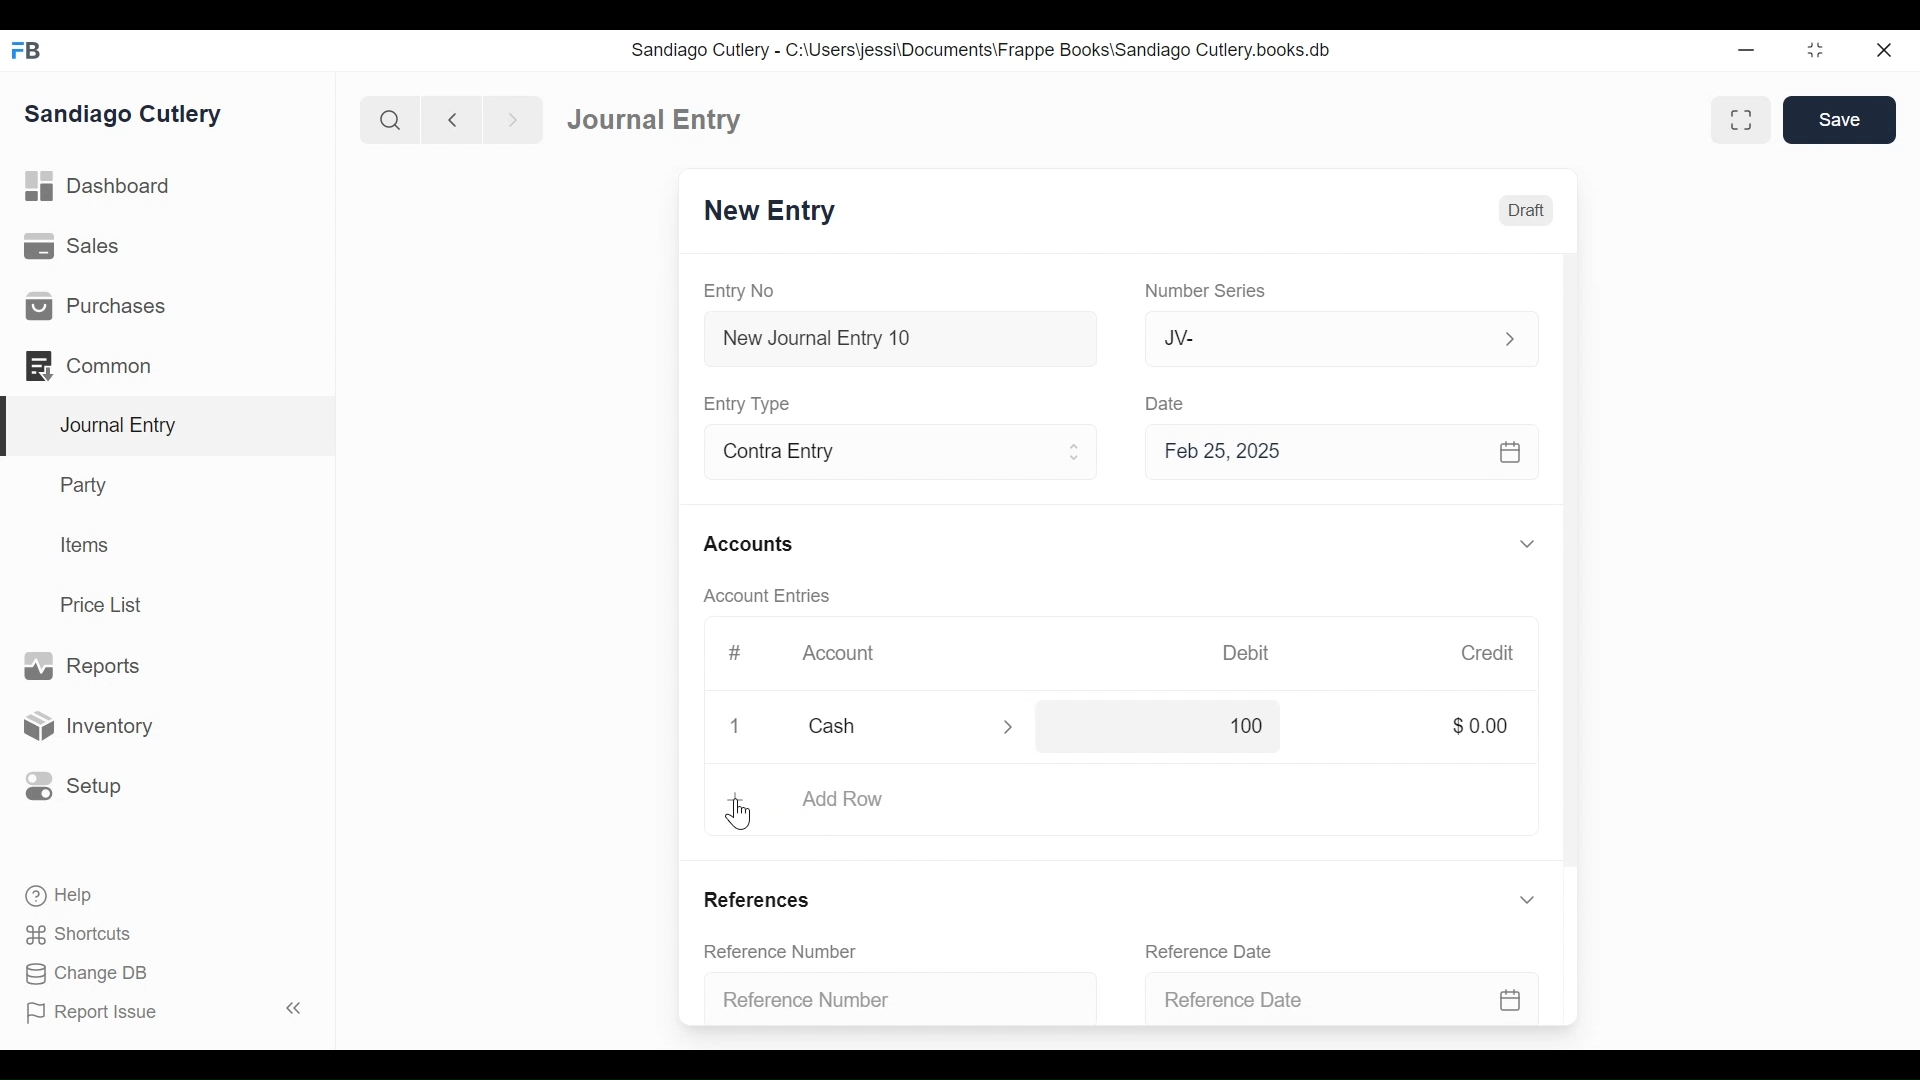 The image size is (1920, 1080). What do you see at coordinates (735, 798) in the screenshot?
I see `+` at bounding box center [735, 798].